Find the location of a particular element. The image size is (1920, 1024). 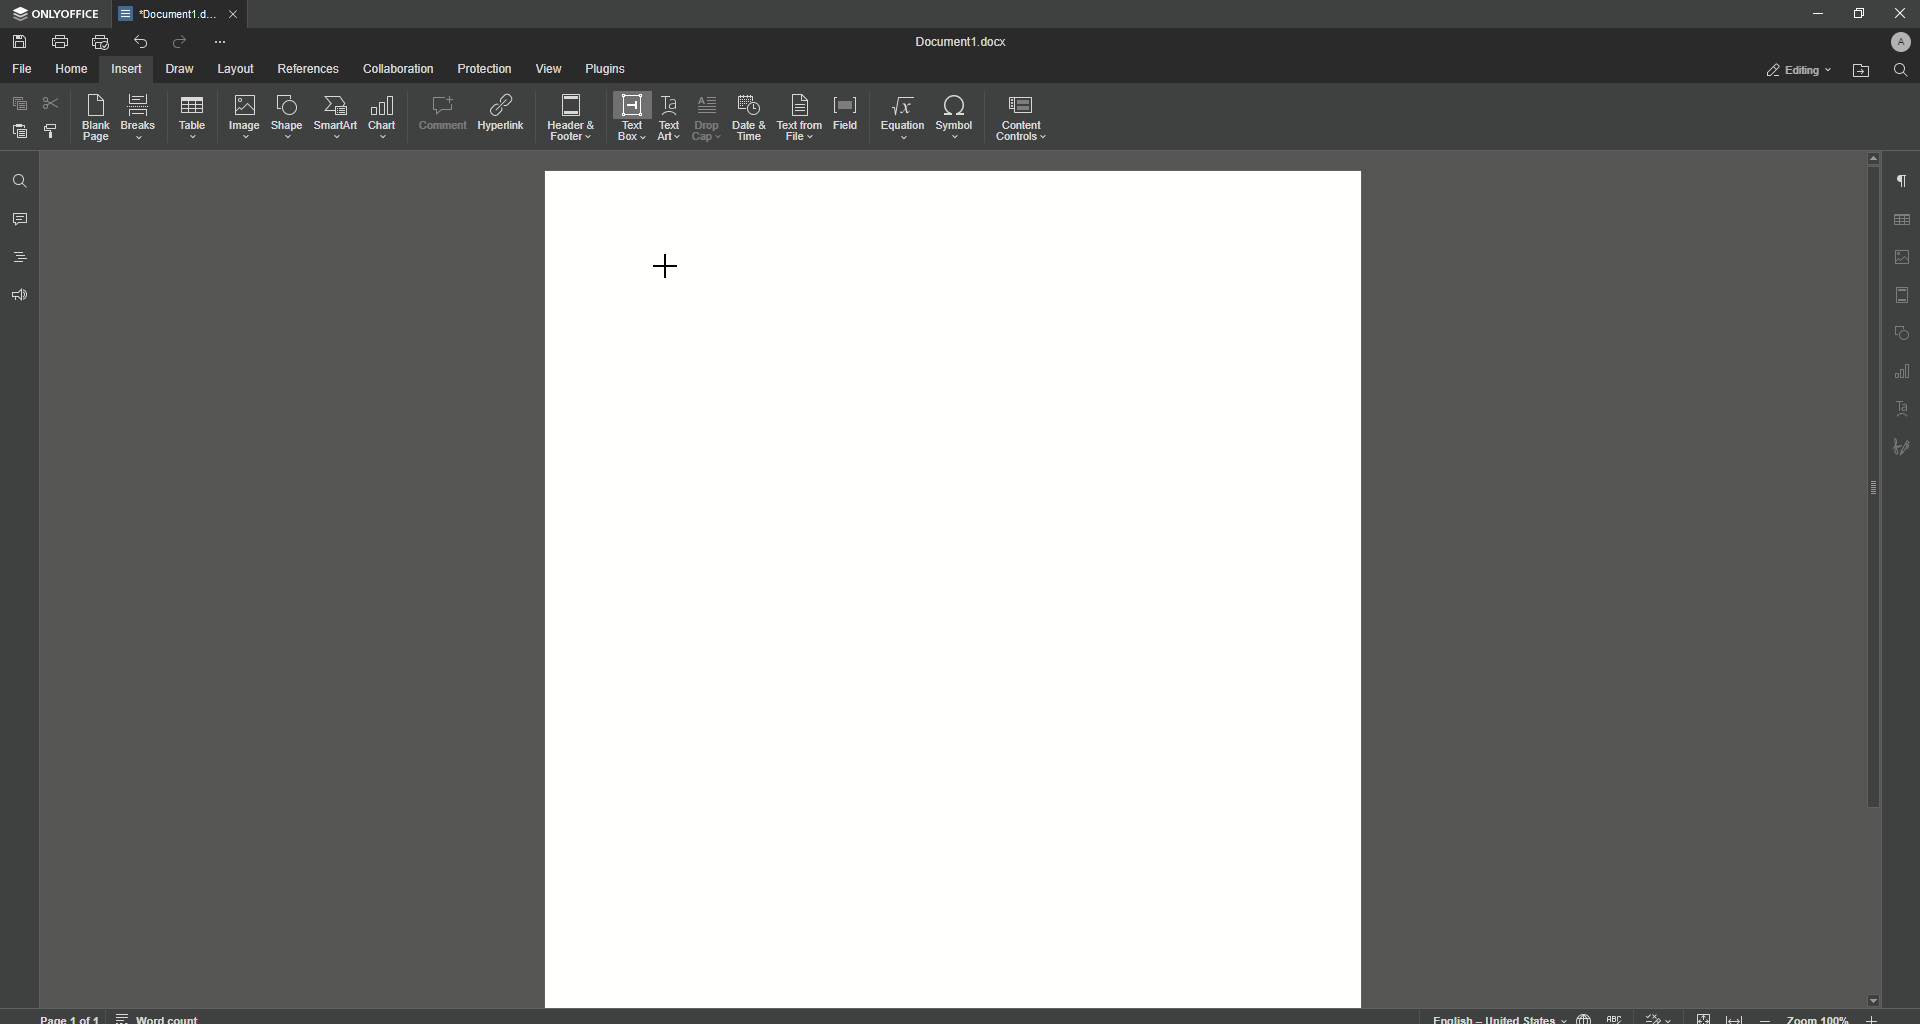

Restore is located at coordinates (1856, 14).